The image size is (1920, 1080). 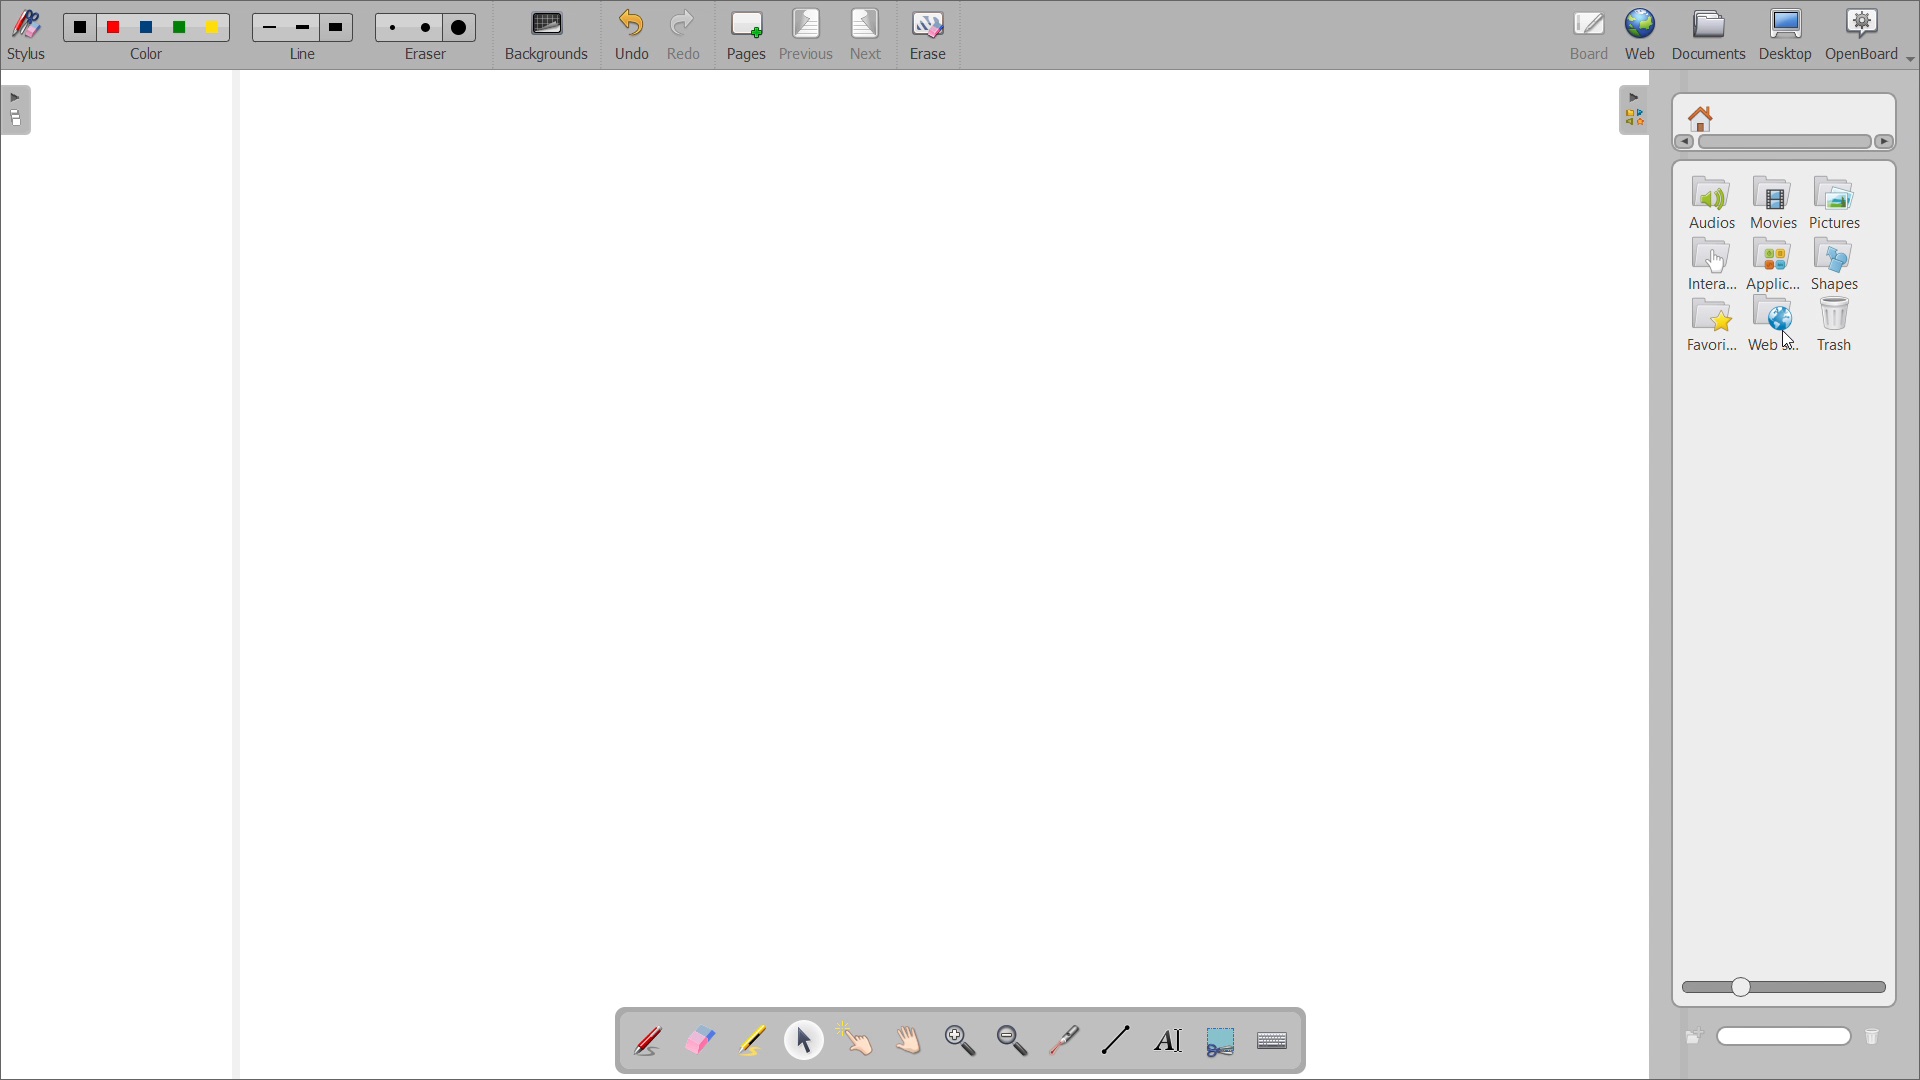 I want to click on movies, so click(x=1774, y=202).